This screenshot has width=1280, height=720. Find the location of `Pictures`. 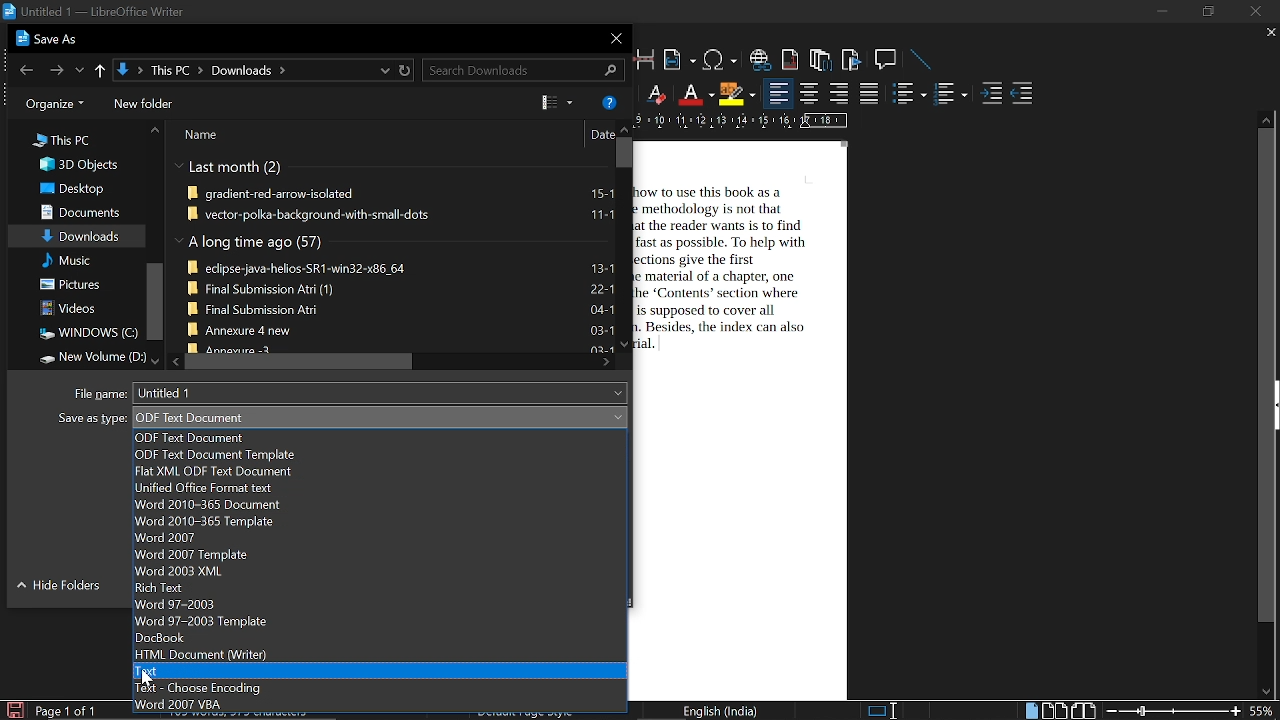

Pictures is located at coordinates (73, 284).